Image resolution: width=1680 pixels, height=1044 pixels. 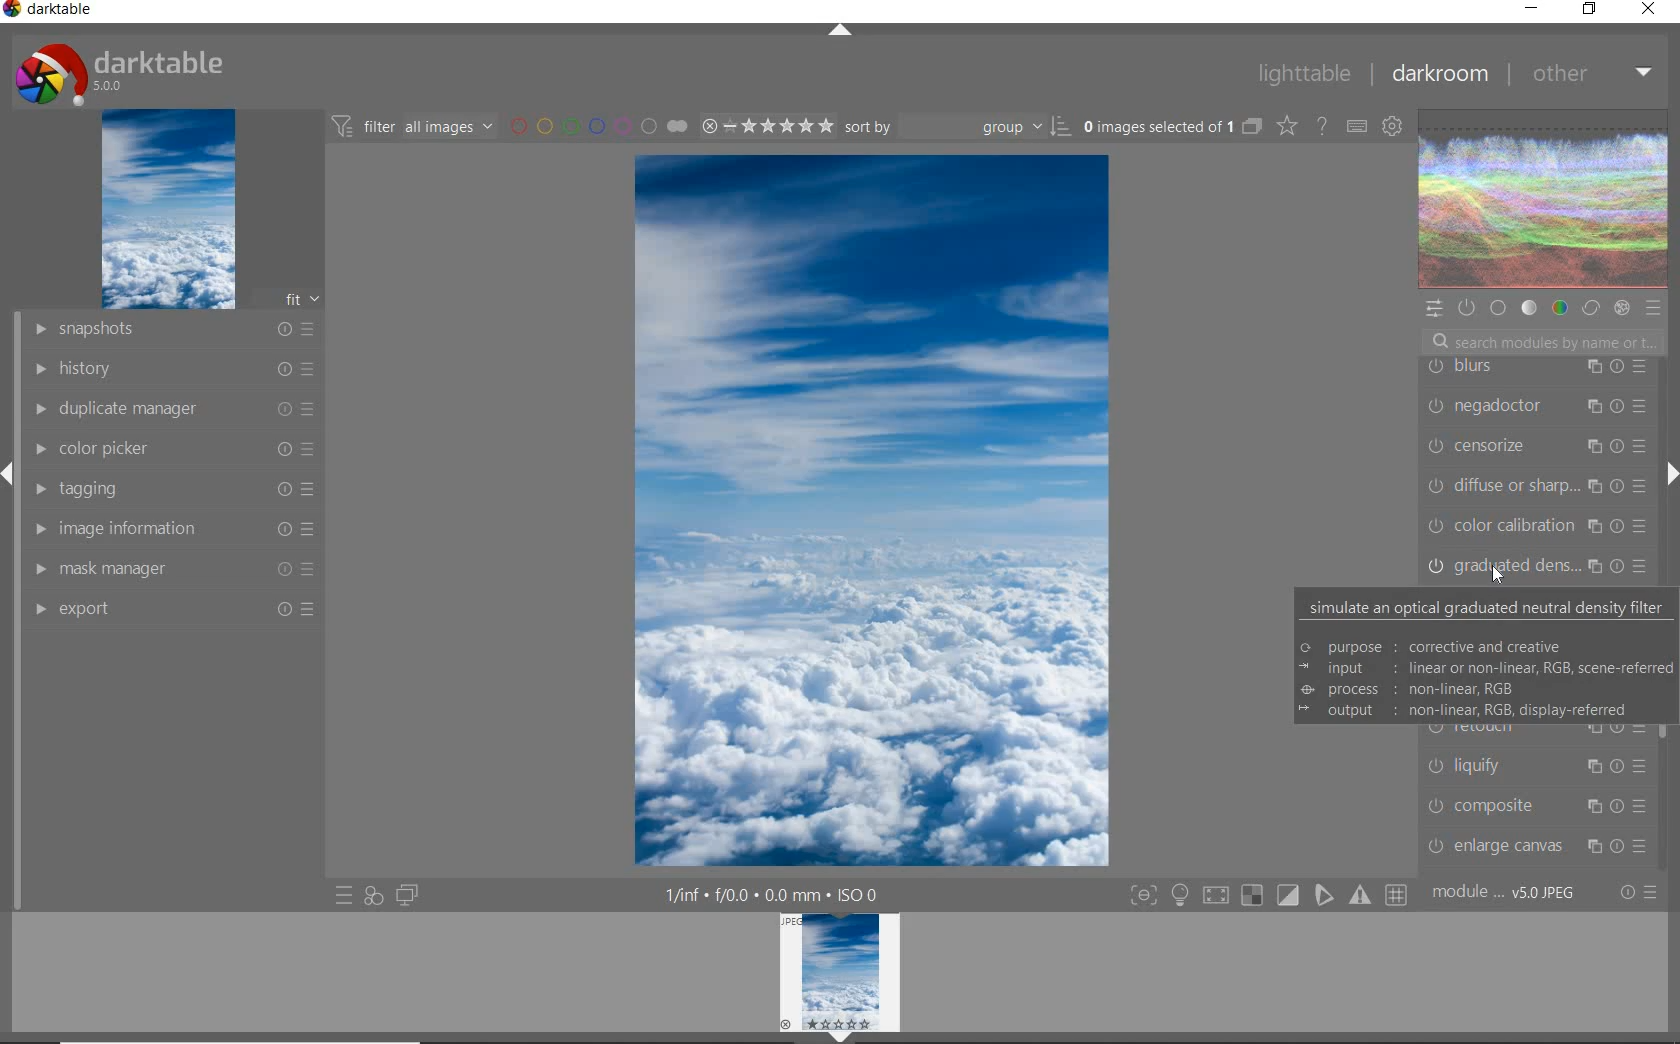 What do you see at coordinates (1391, 128) in the screenshot?
I see `SHOW GLOBAL PREFERENCE` at bounding box center [1391, 128].